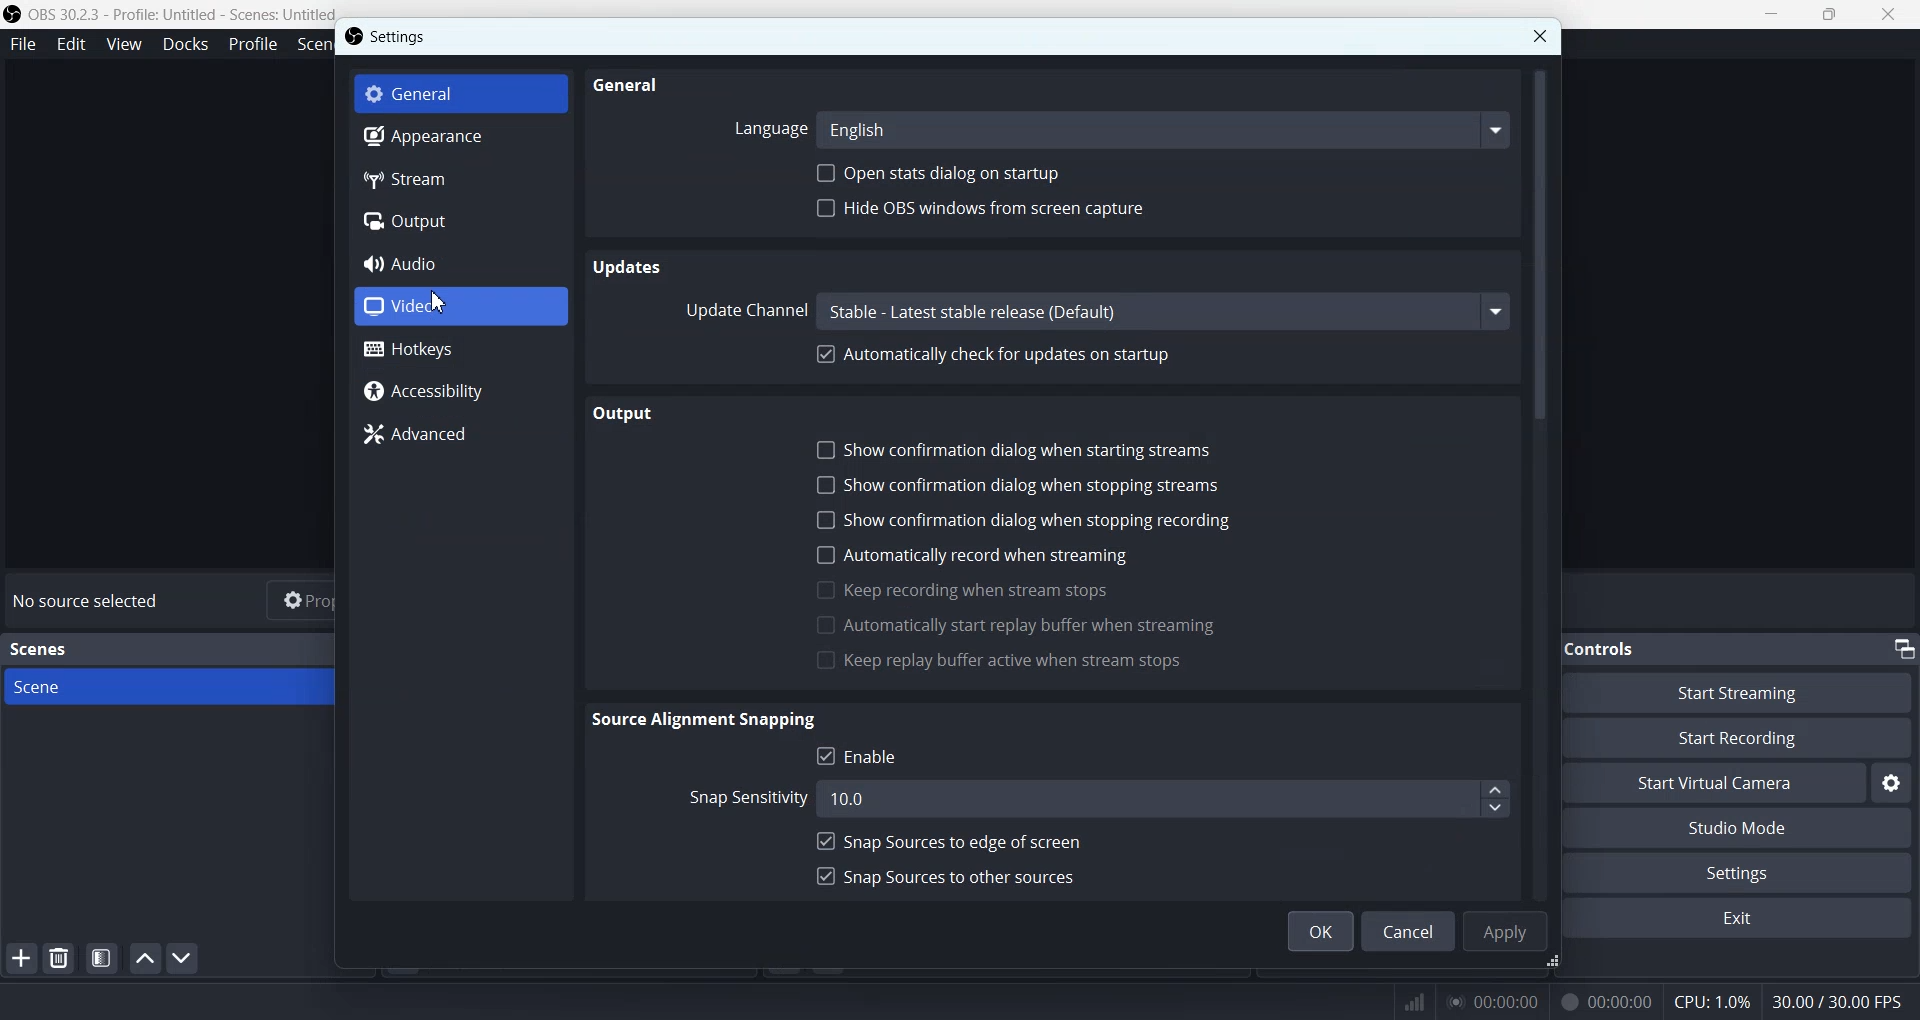 This screenshot has width=1920, height=1020. Describe the element at coordinates (825, 555) in the screenshot. I see `checkbox` at that location.